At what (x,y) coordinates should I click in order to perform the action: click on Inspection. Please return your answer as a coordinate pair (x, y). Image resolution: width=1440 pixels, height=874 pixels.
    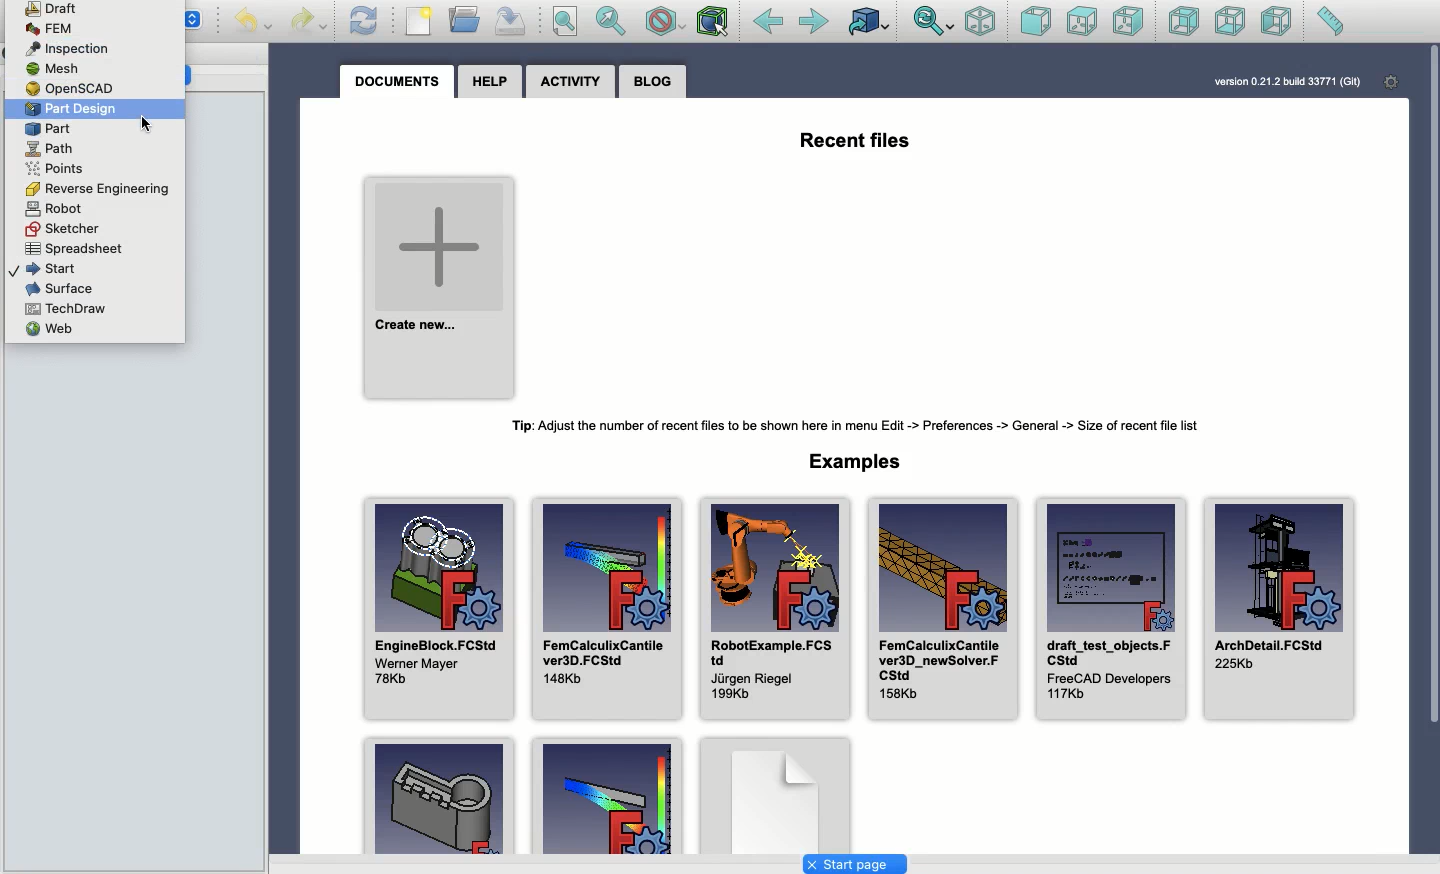
    Looking at the image, I should click on (69, 48).